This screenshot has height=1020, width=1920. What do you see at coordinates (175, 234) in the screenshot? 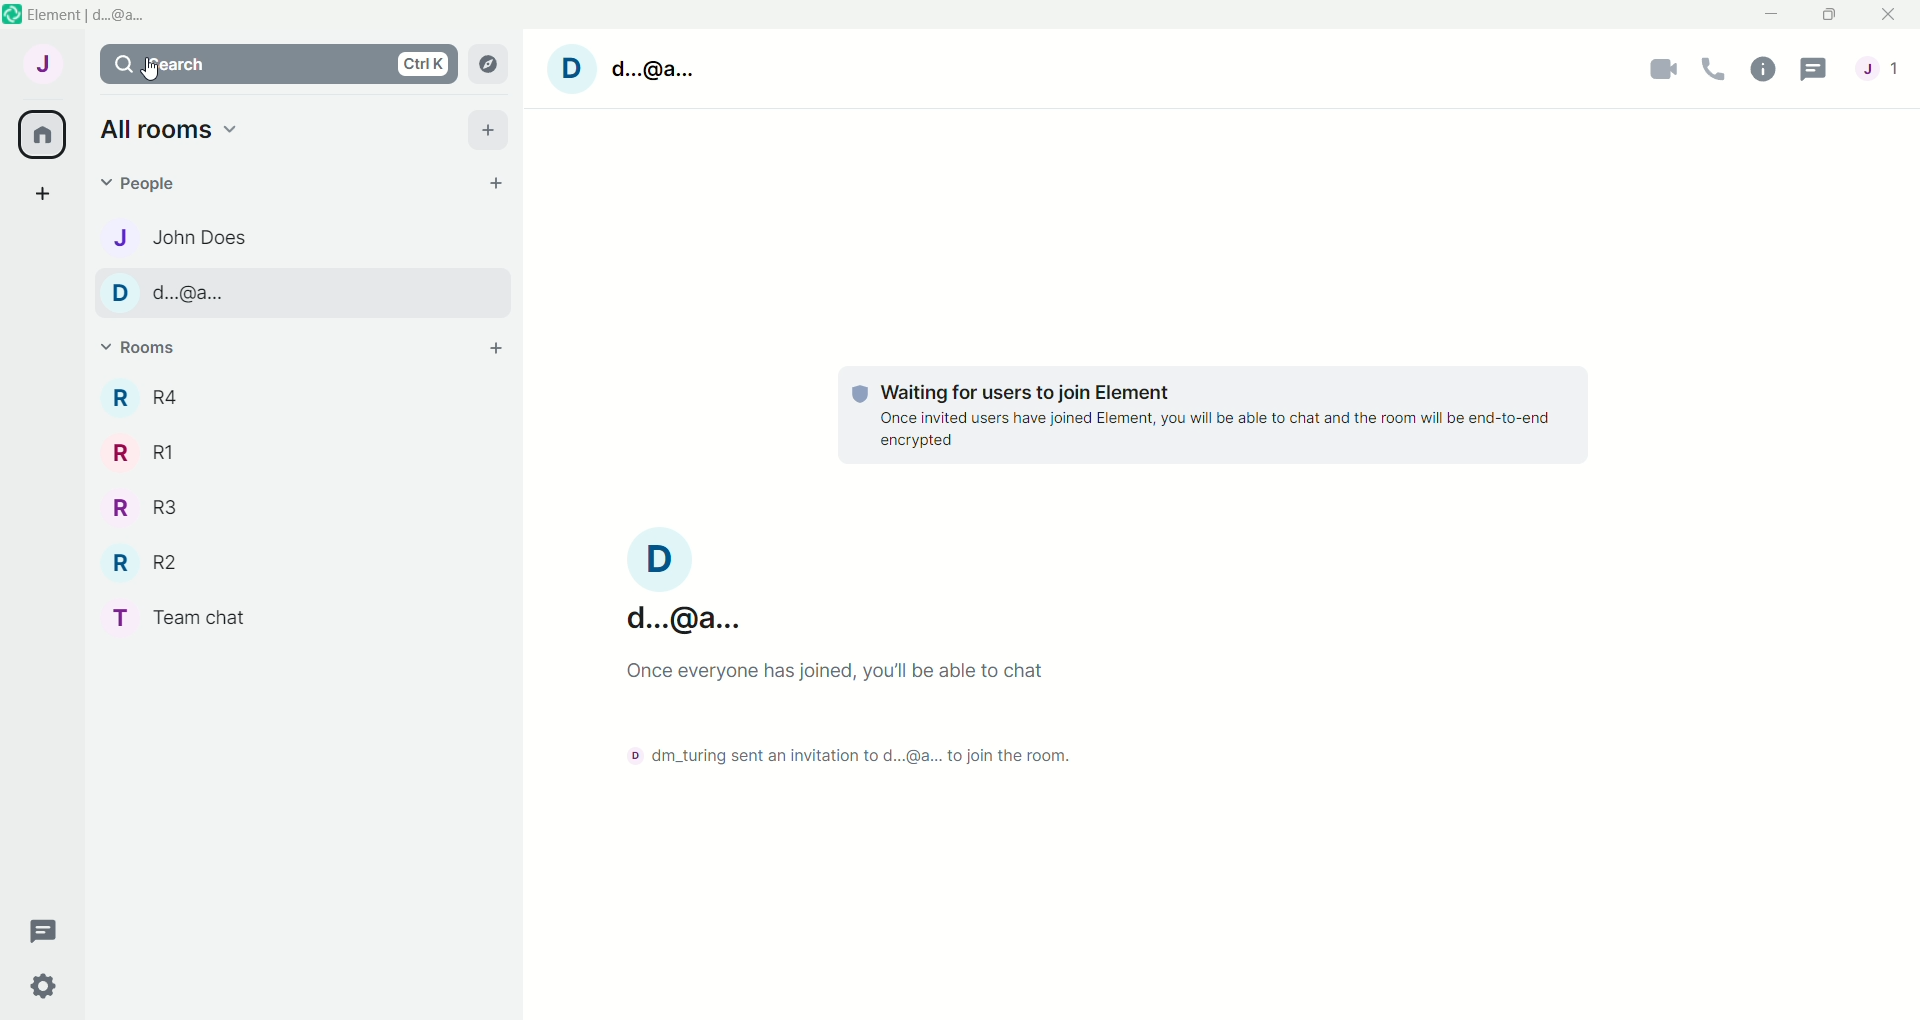
I see `john does` at bounding box center [175, 234].